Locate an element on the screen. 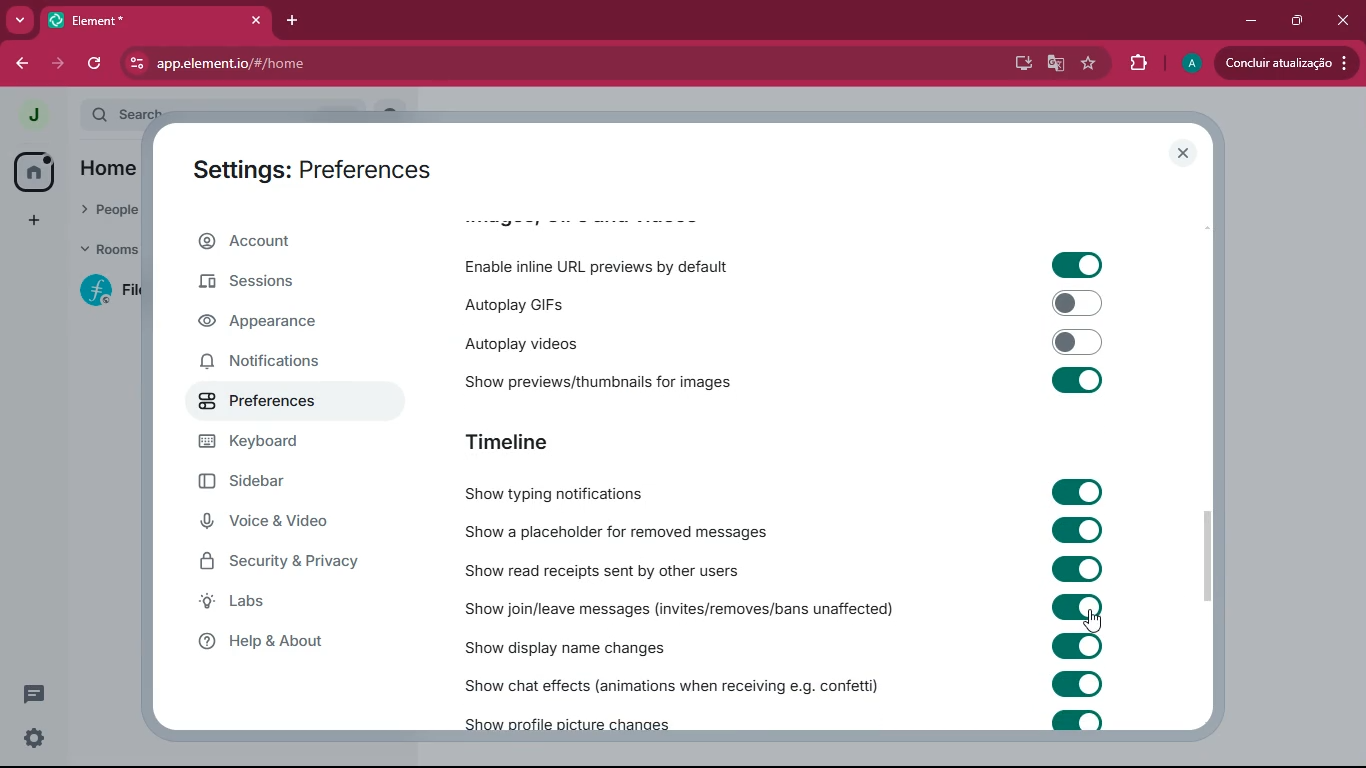 The width and height of the screenshot is (1366, 768). toggle on/off is located at coordinates (1079, 380).